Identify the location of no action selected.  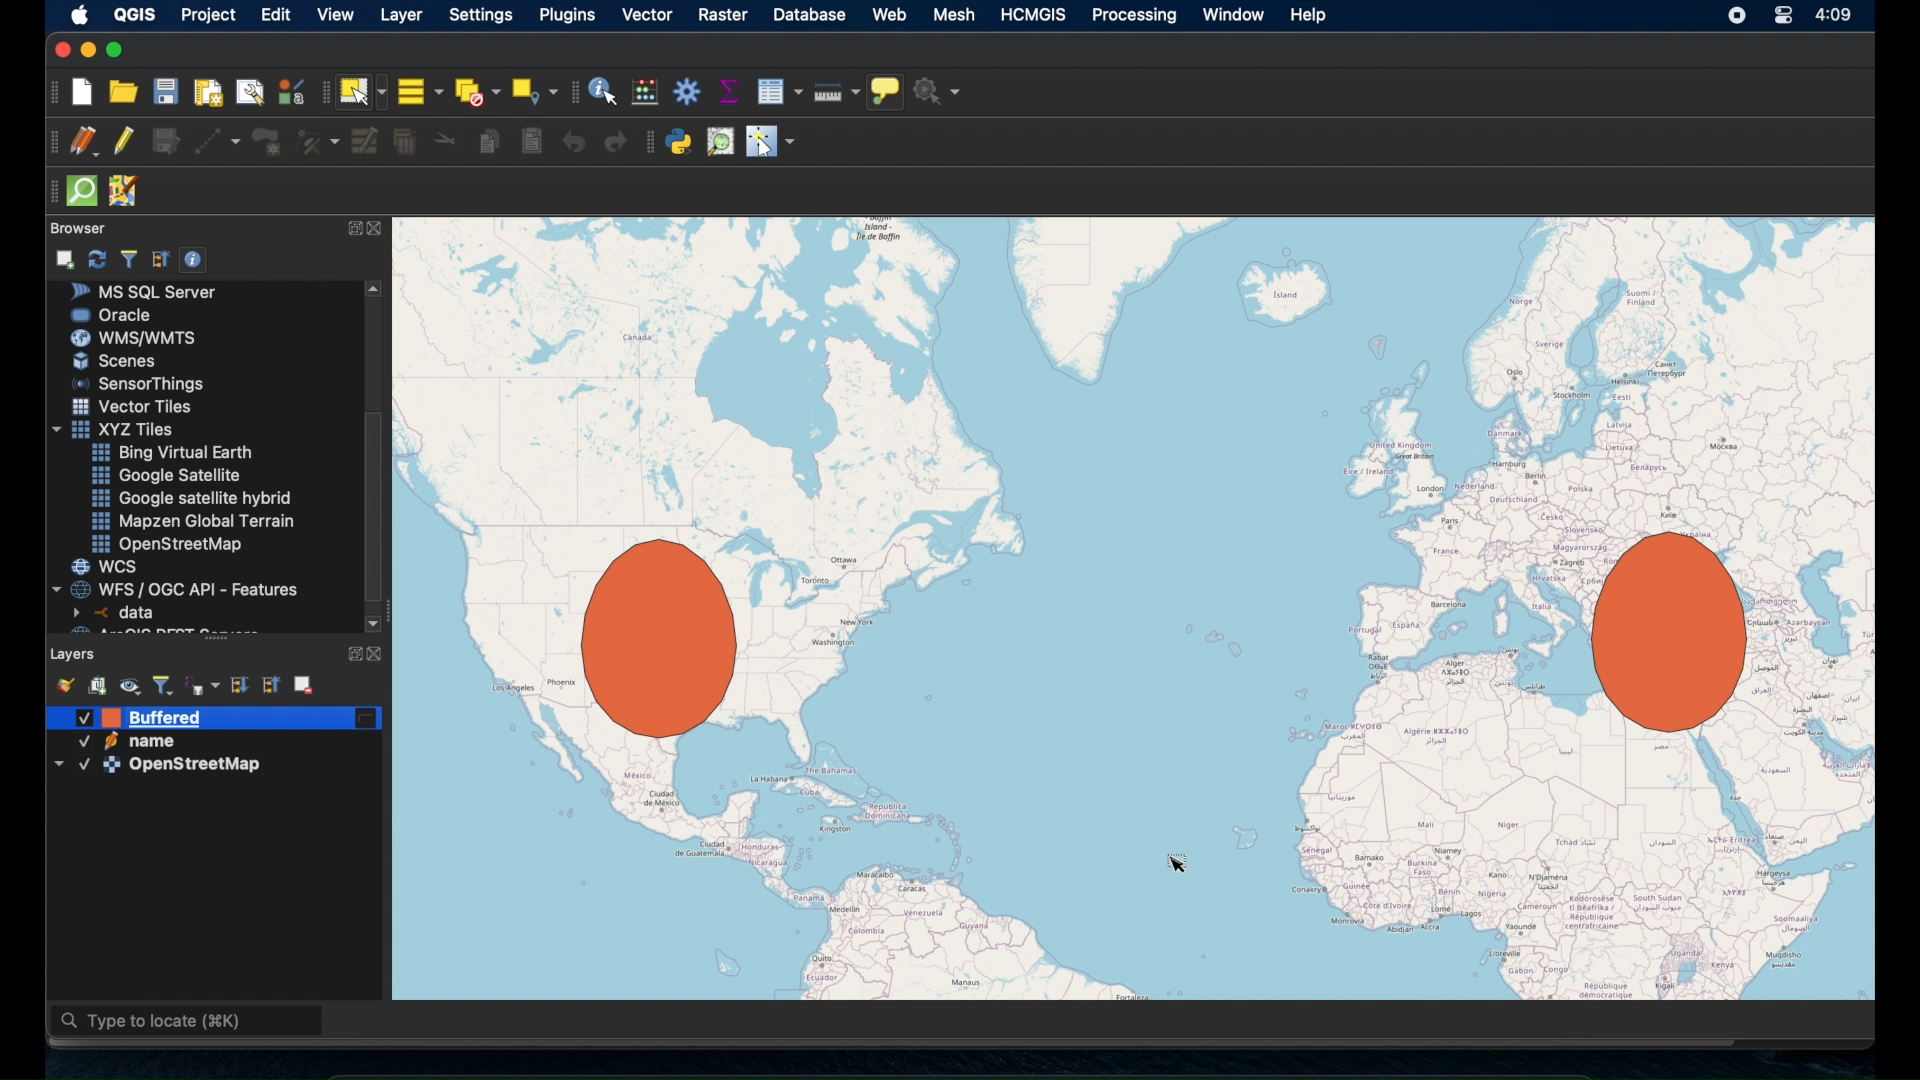
(941, 92).